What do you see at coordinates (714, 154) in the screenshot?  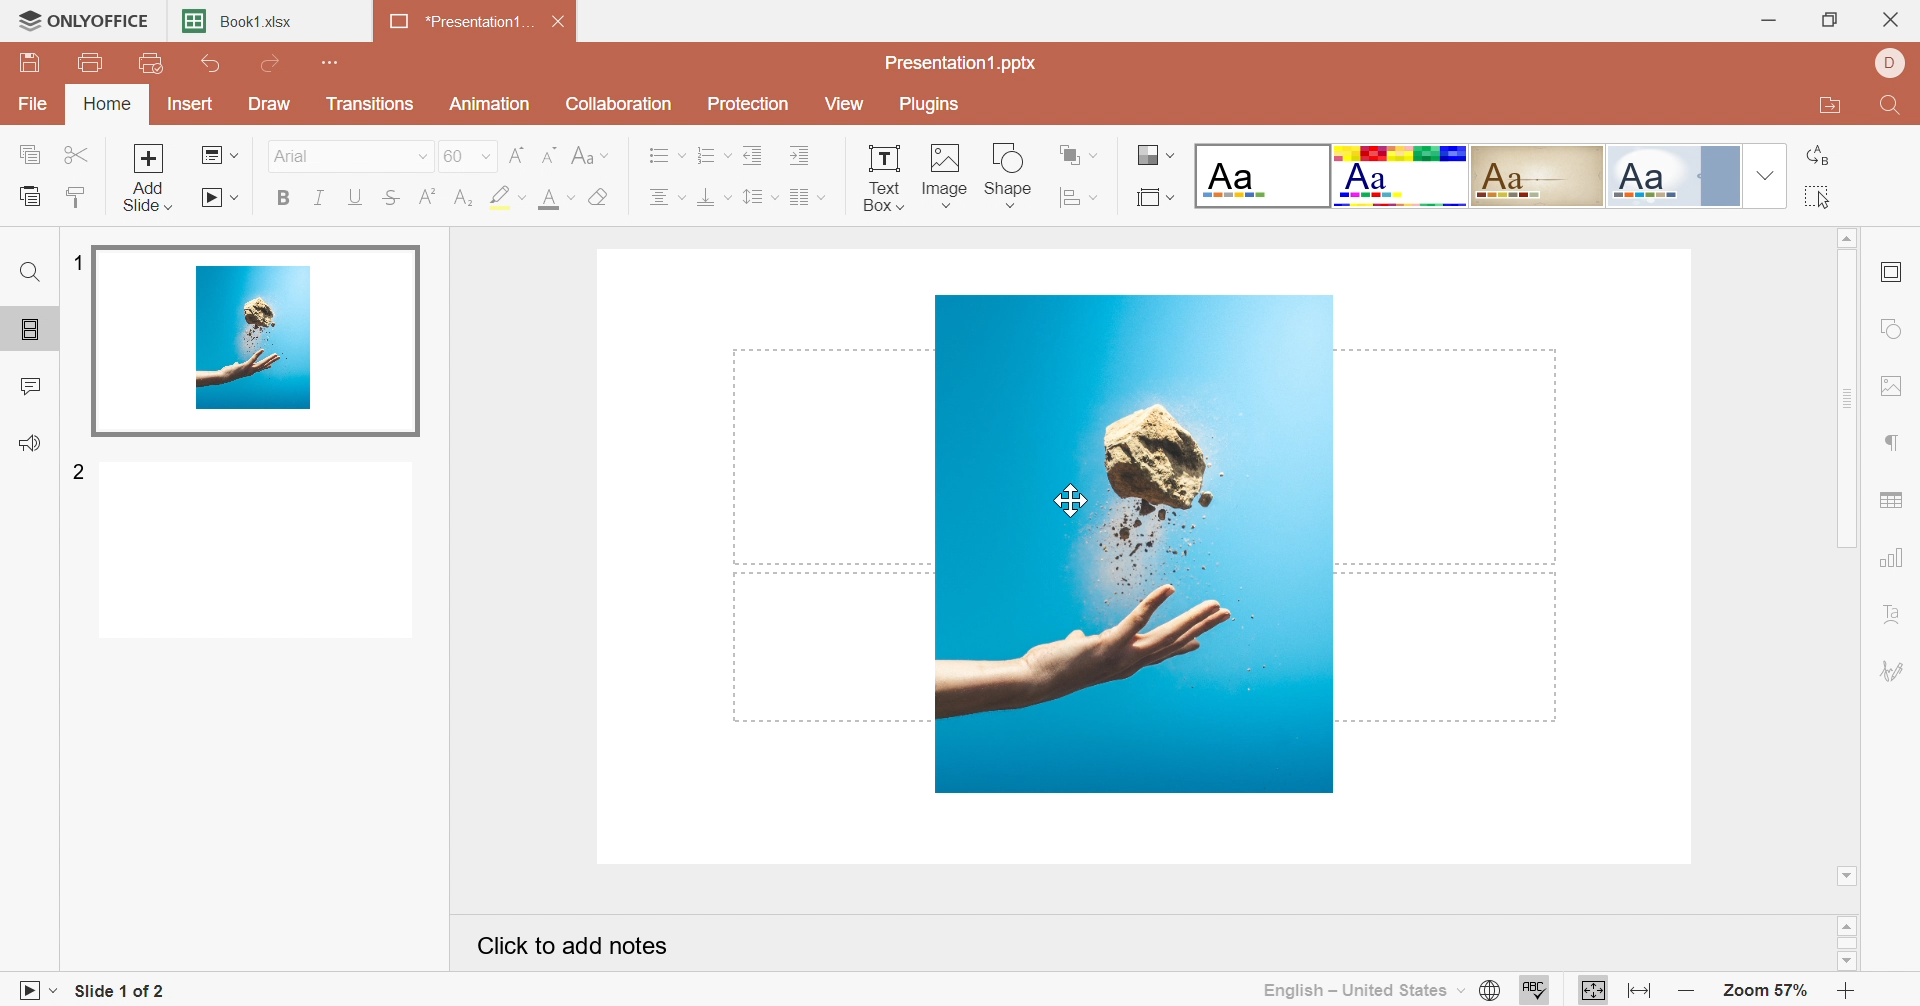 I see `Numbering` at bounding box center [714, 154].